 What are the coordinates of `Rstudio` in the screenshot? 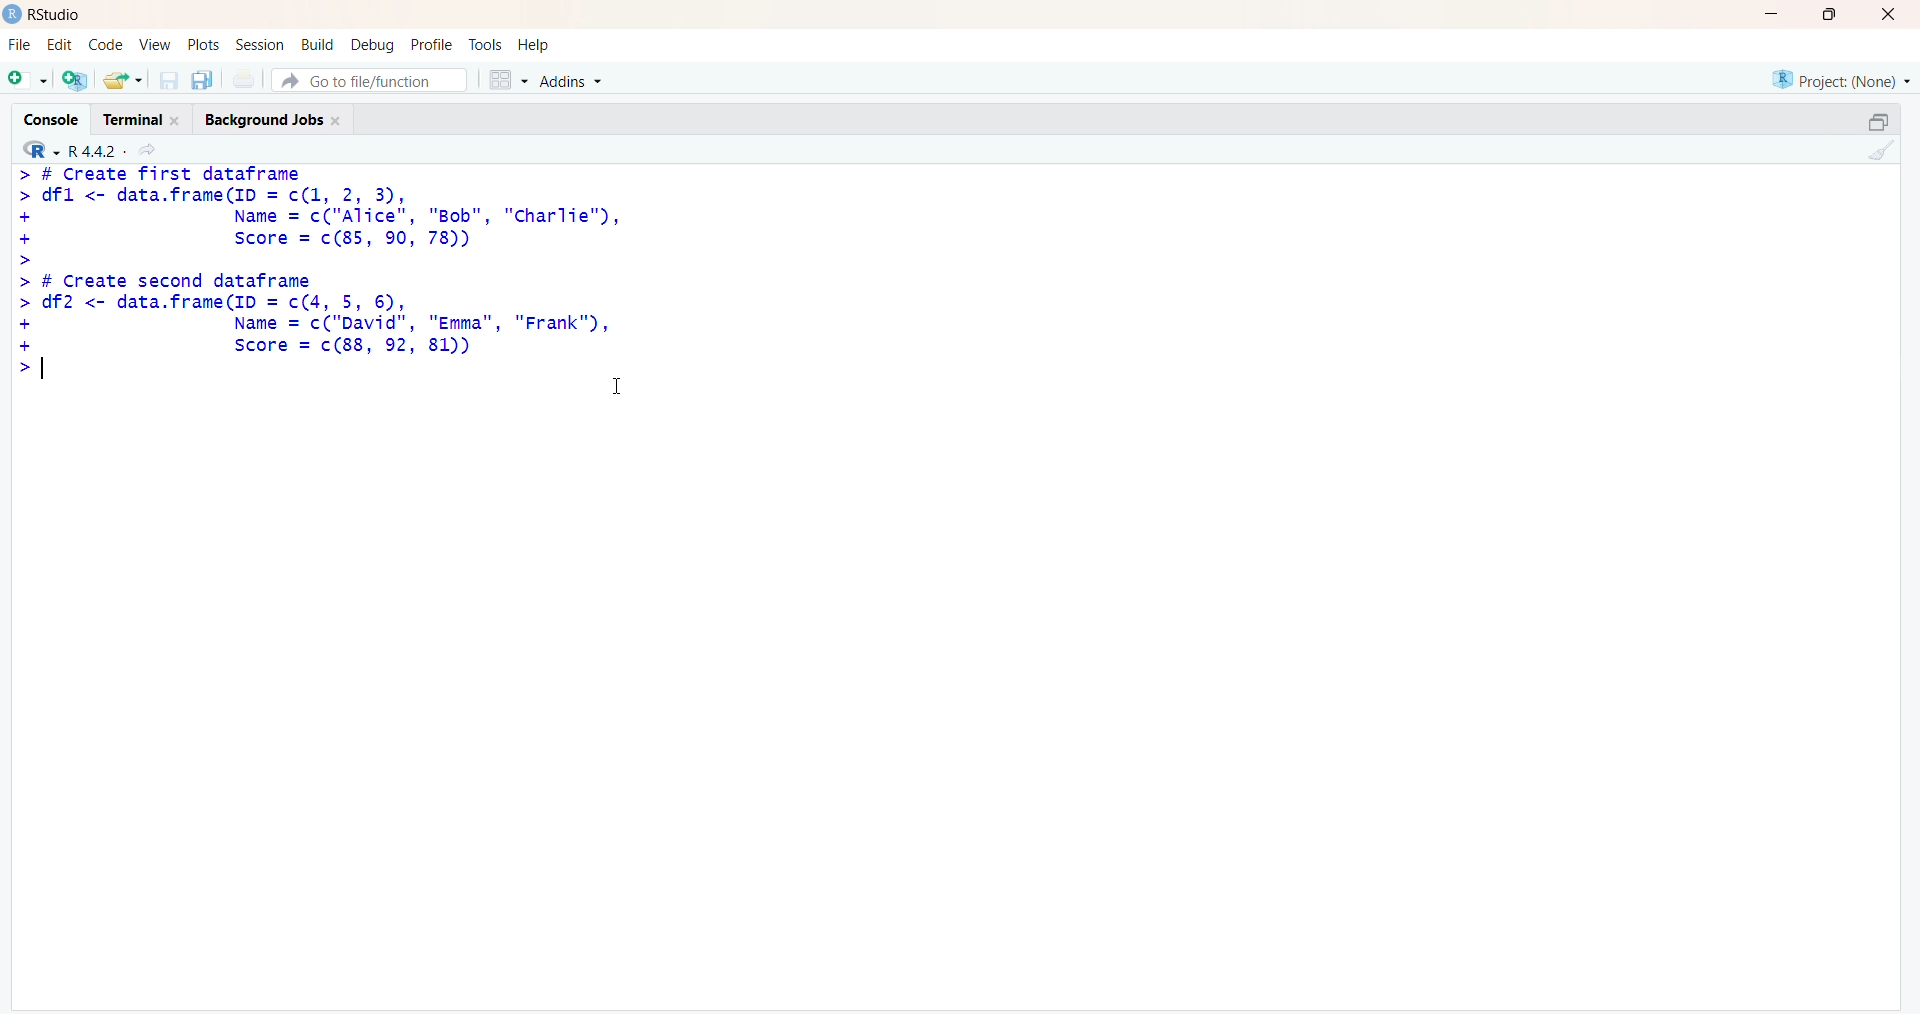 It's located at (56, 14).